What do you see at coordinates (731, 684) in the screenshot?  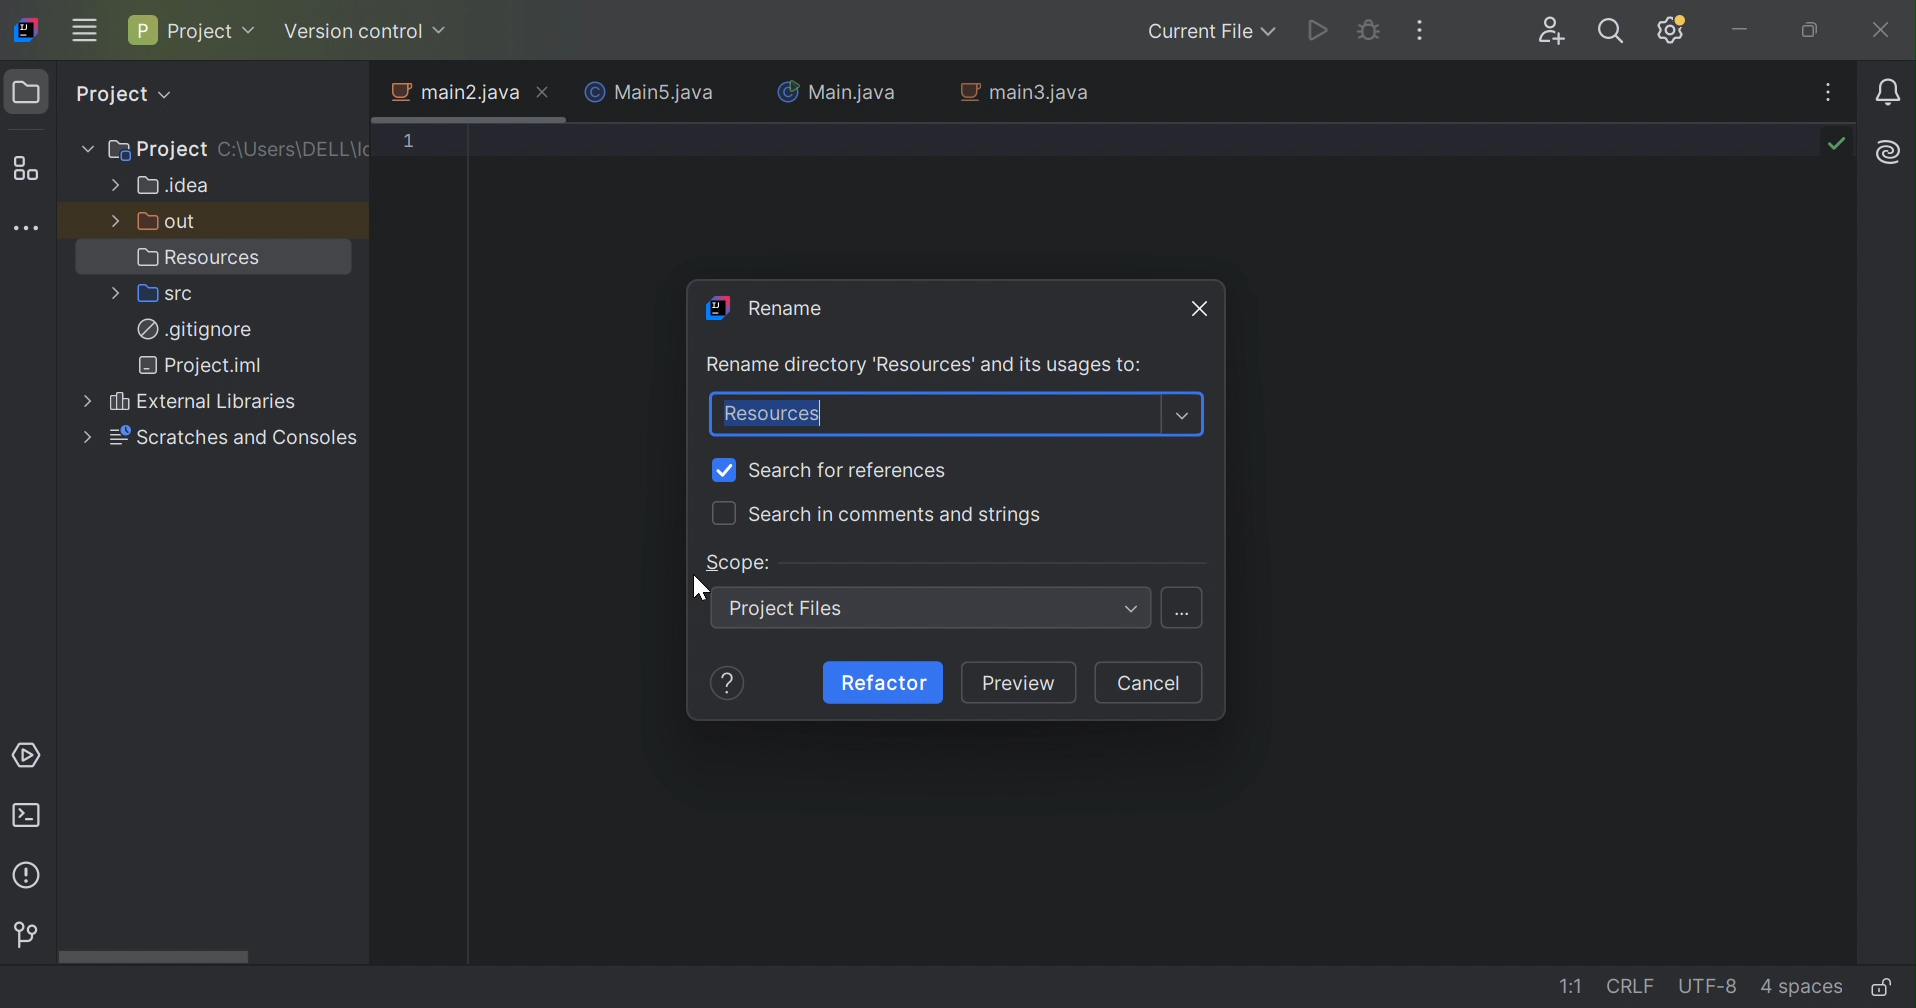 I see `Show help contents` at bounding box center [731, 684].